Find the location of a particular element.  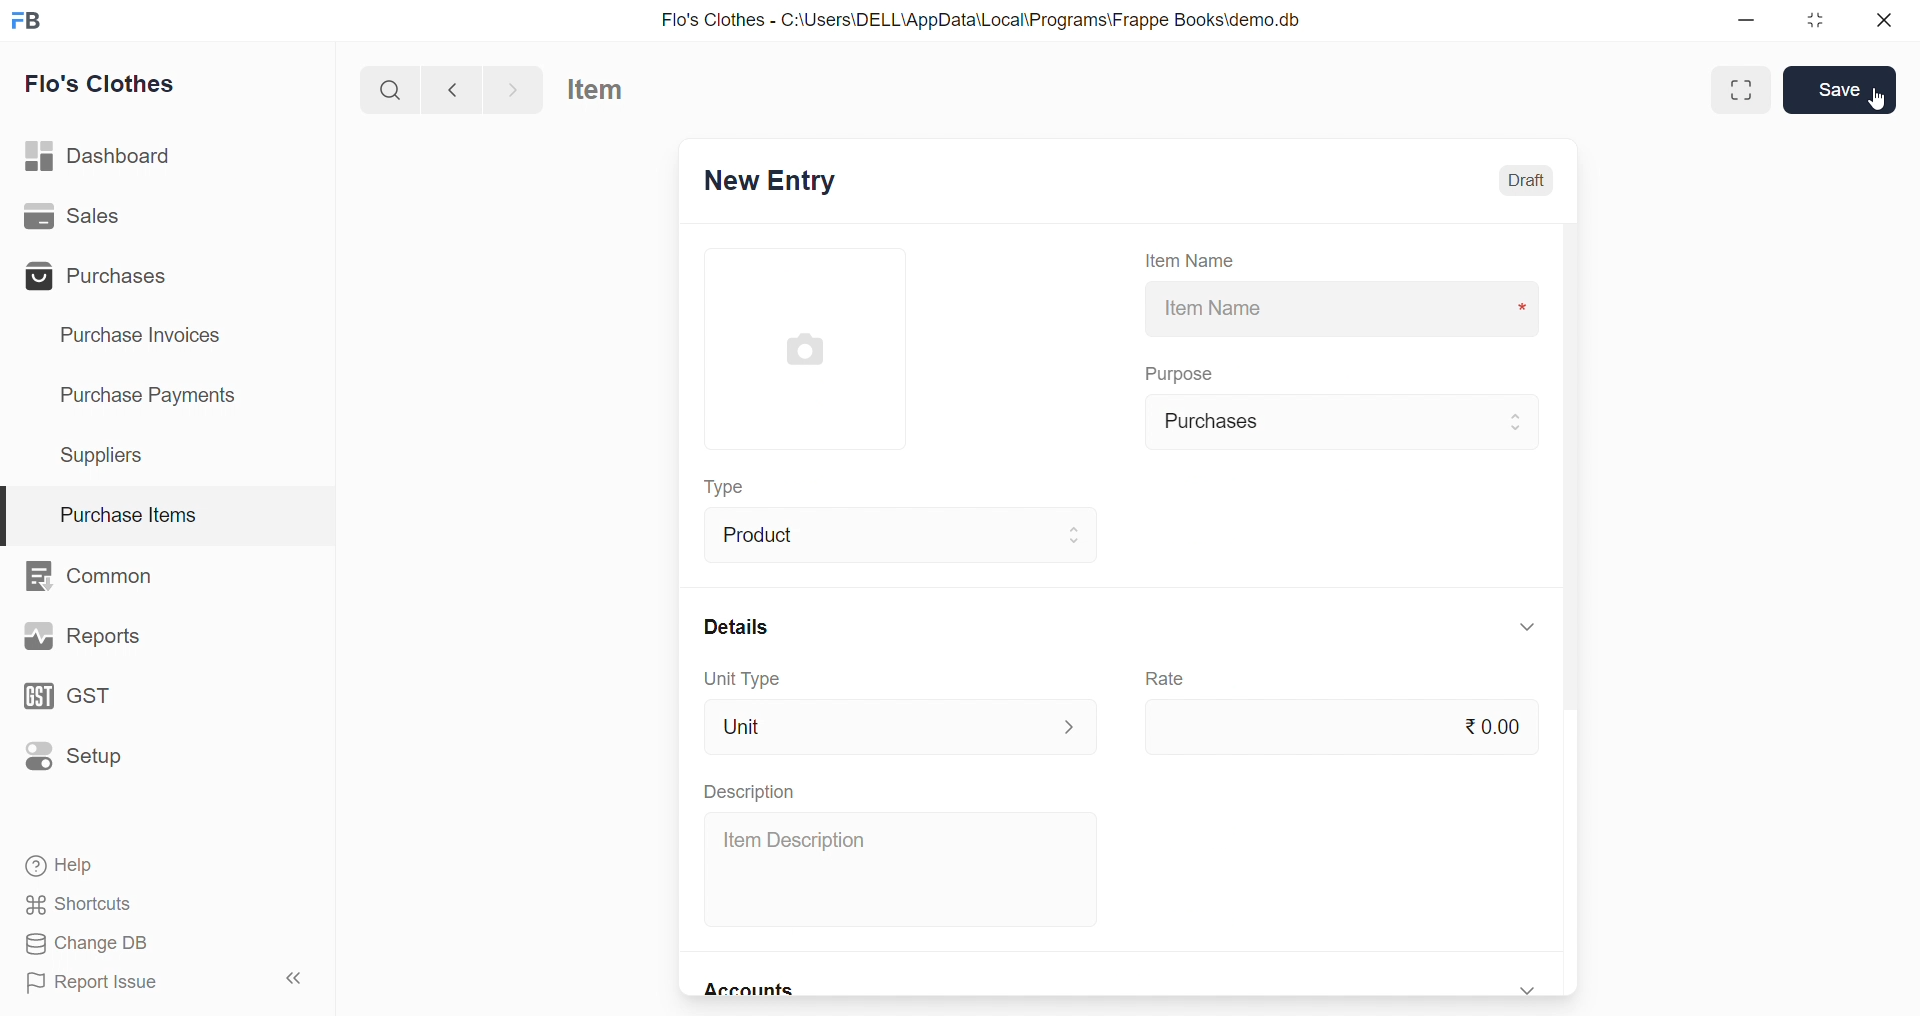

New Entry is located at coordinates (784, 183).